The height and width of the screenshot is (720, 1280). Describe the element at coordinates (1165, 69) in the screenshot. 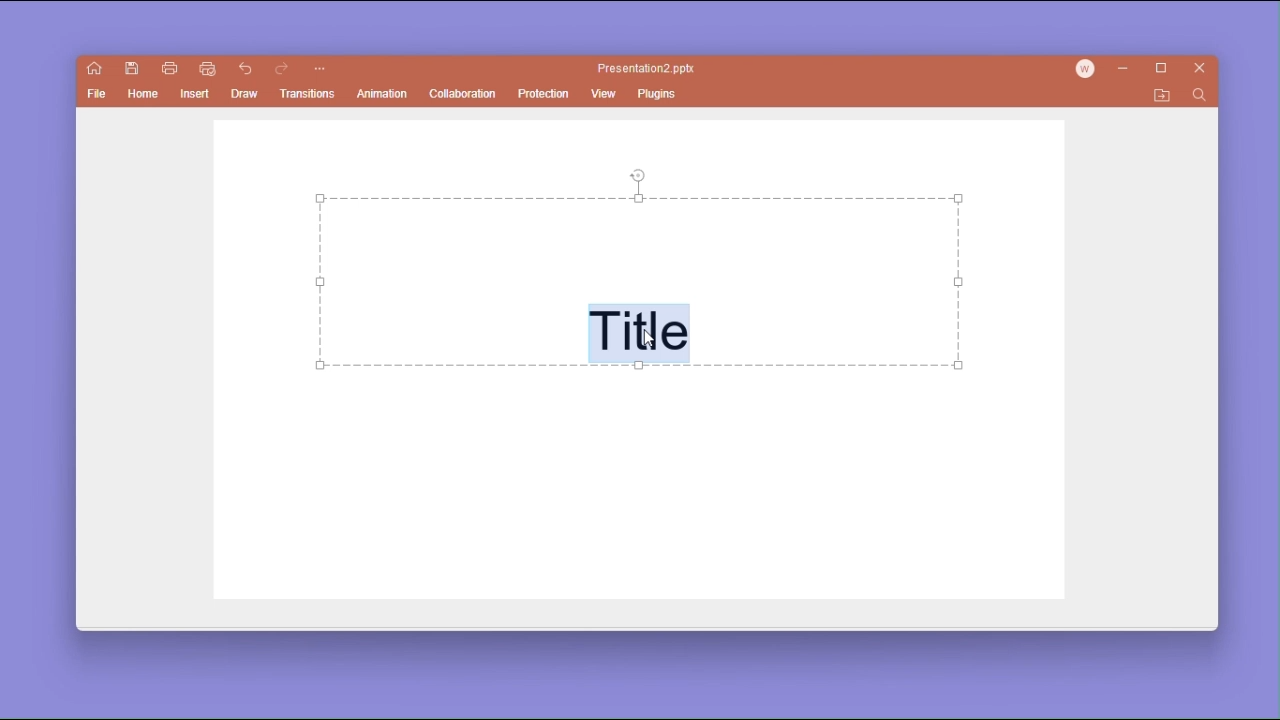

I see `maximize` at that location.